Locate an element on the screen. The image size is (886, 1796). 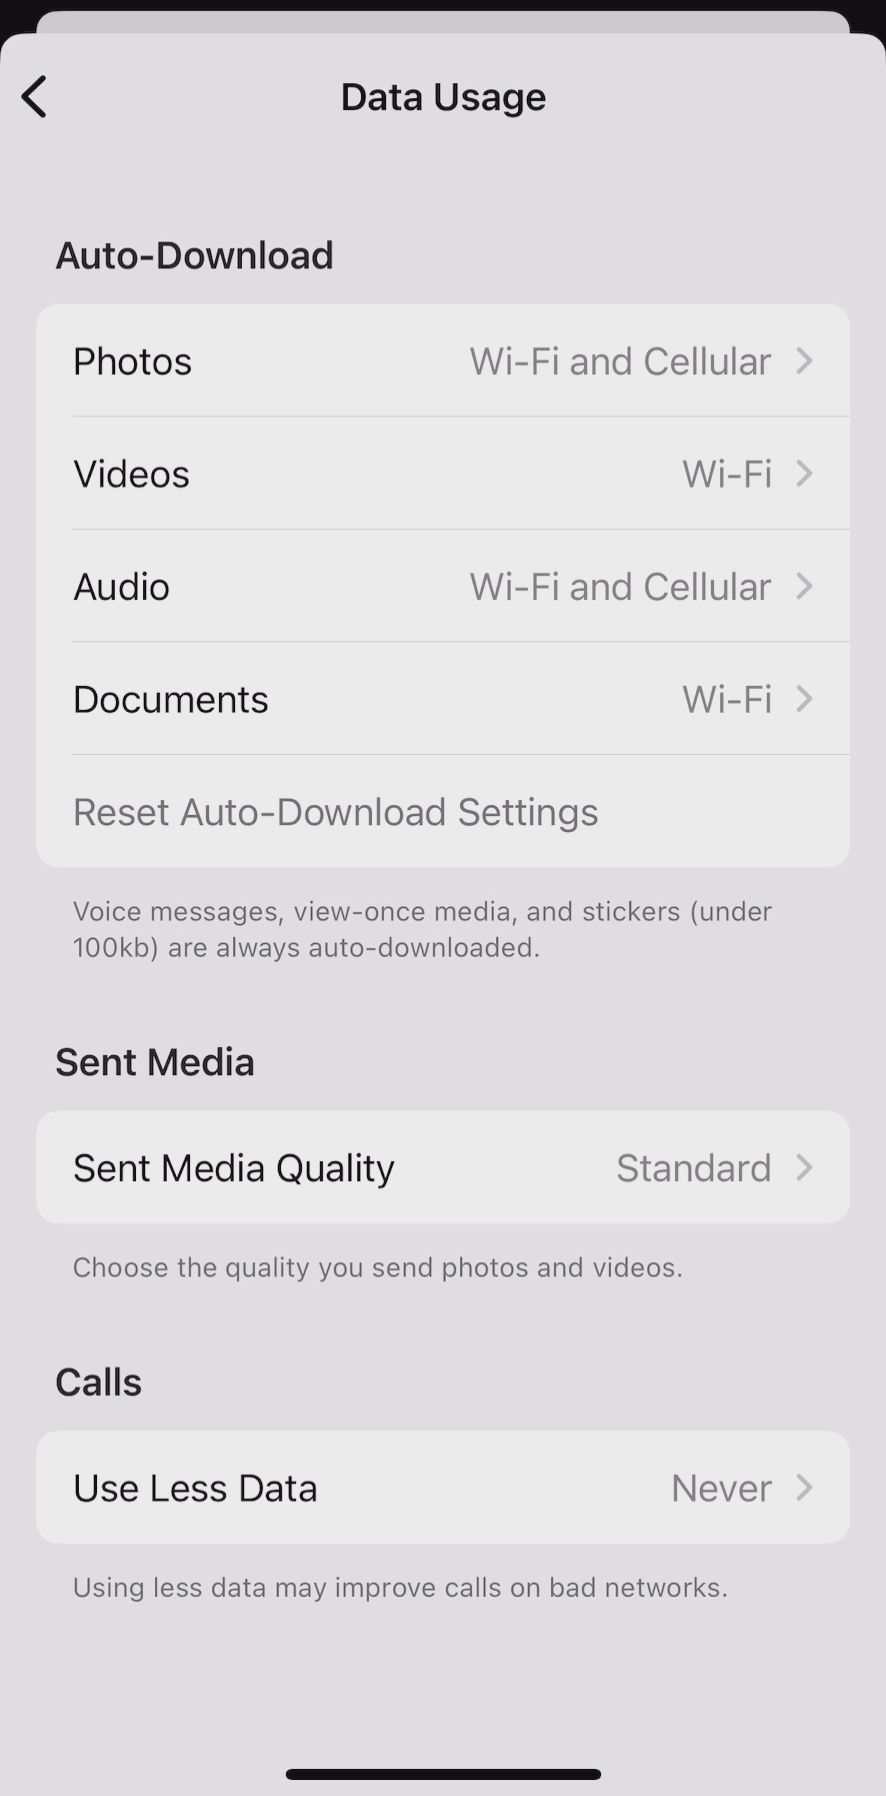
Sent Media Quality Standard is located at coordinates (444, 1170).